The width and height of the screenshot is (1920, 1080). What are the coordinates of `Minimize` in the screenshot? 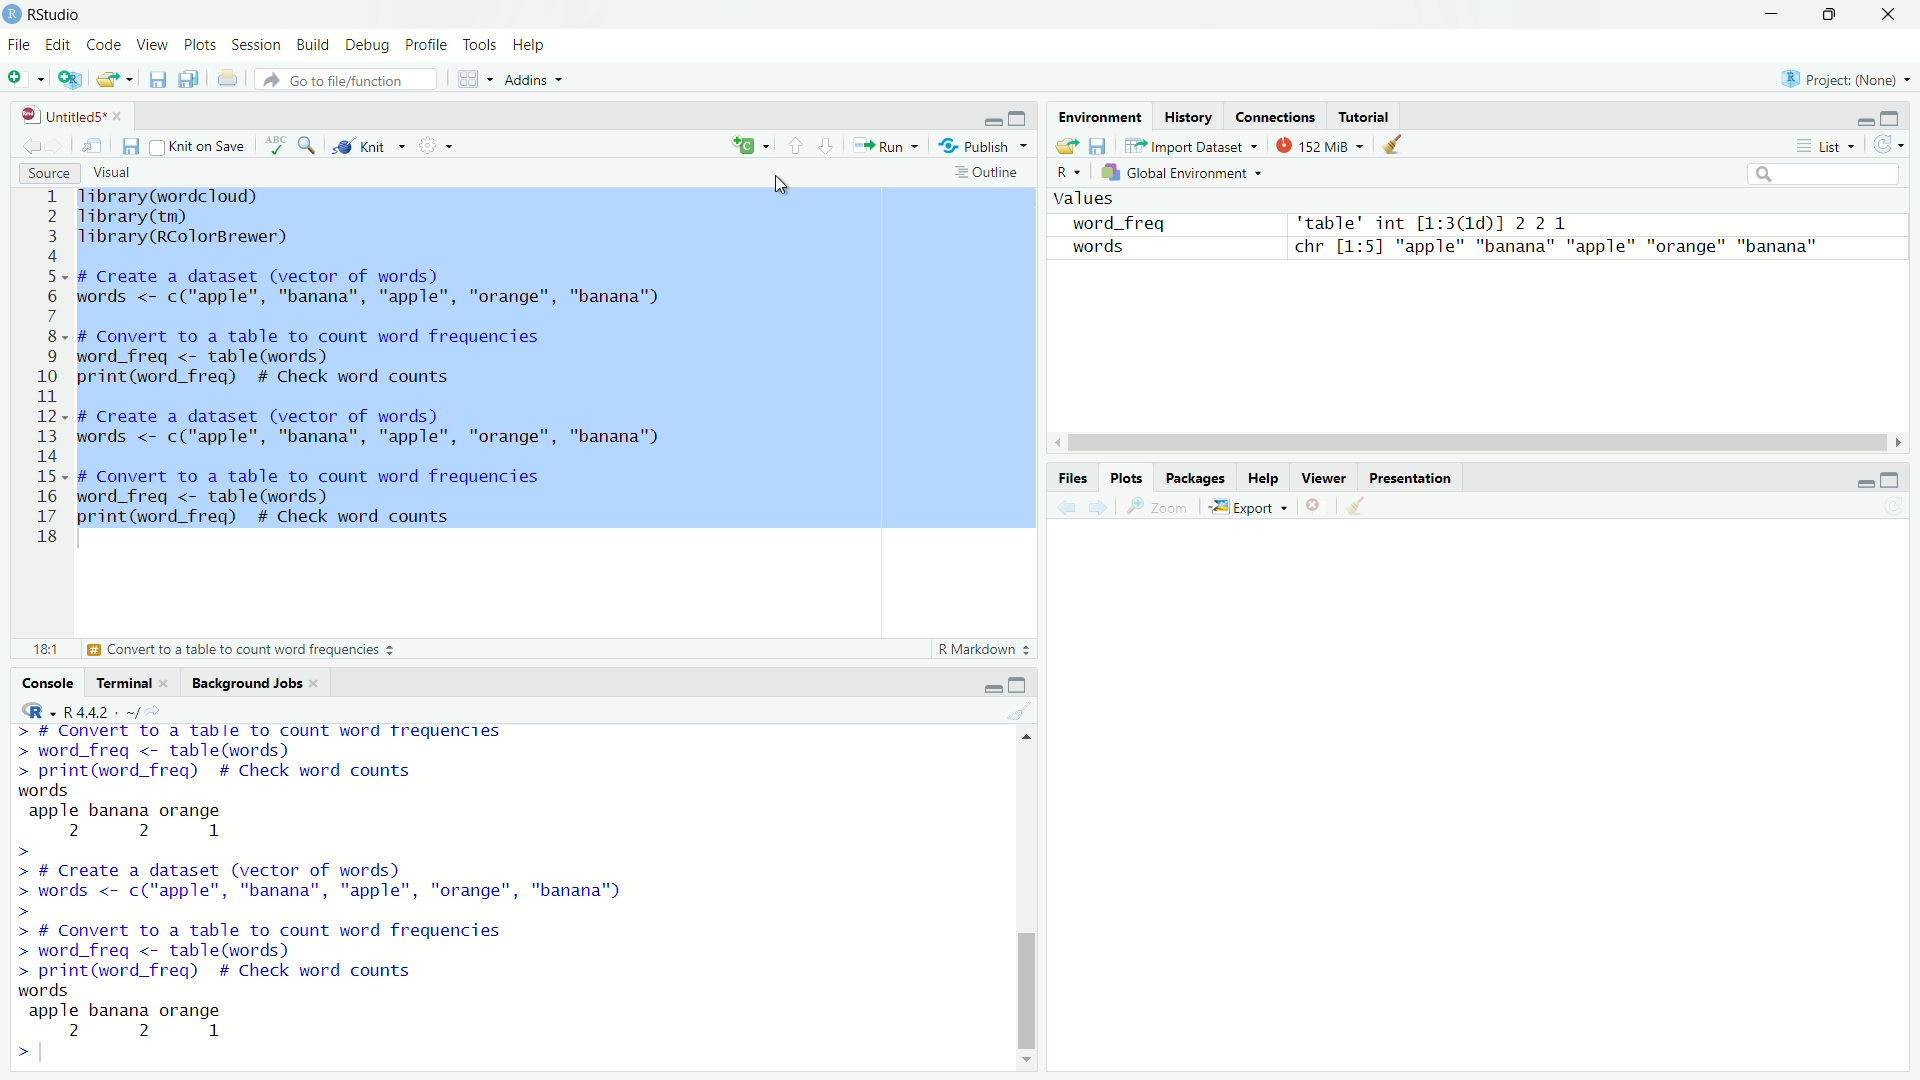 It's located at (994, 690).